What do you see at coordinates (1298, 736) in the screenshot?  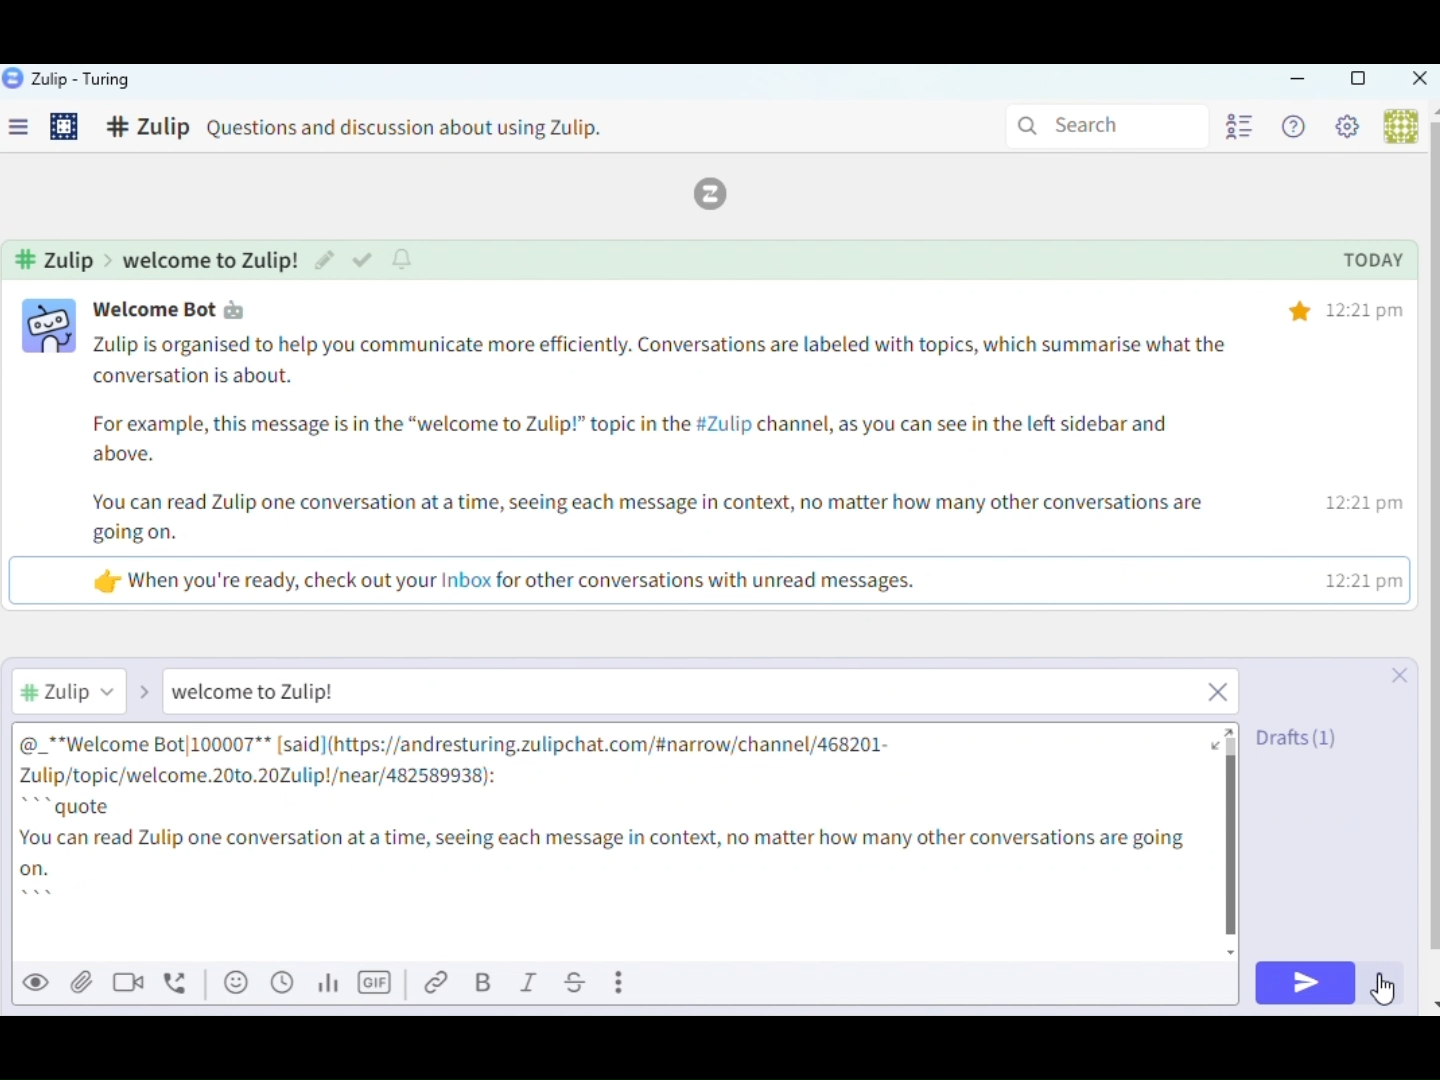 I see `drafts` at bounding box center [1298, 736].